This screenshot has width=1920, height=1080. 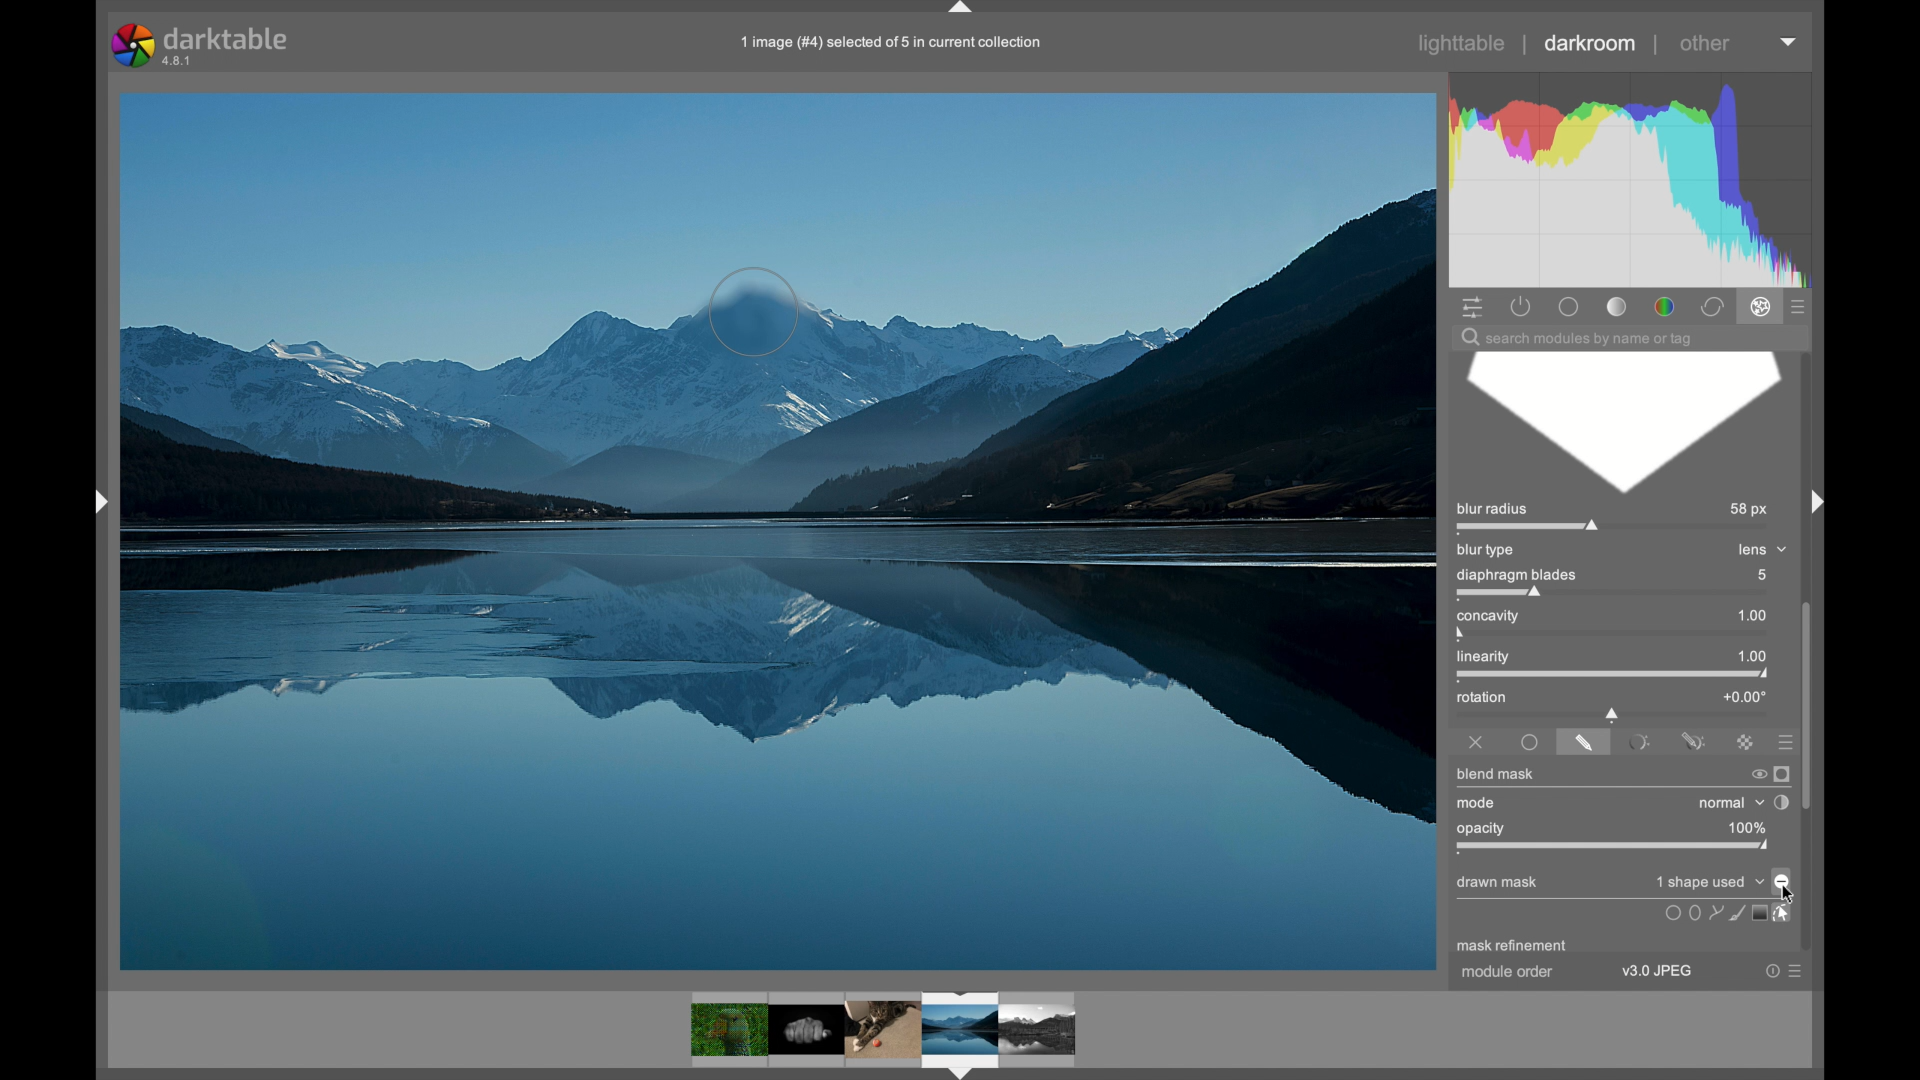 What do you see at coordinates (1482, 697) in the screenshot?
I see `rotation` at bounding box center [1482, 697].